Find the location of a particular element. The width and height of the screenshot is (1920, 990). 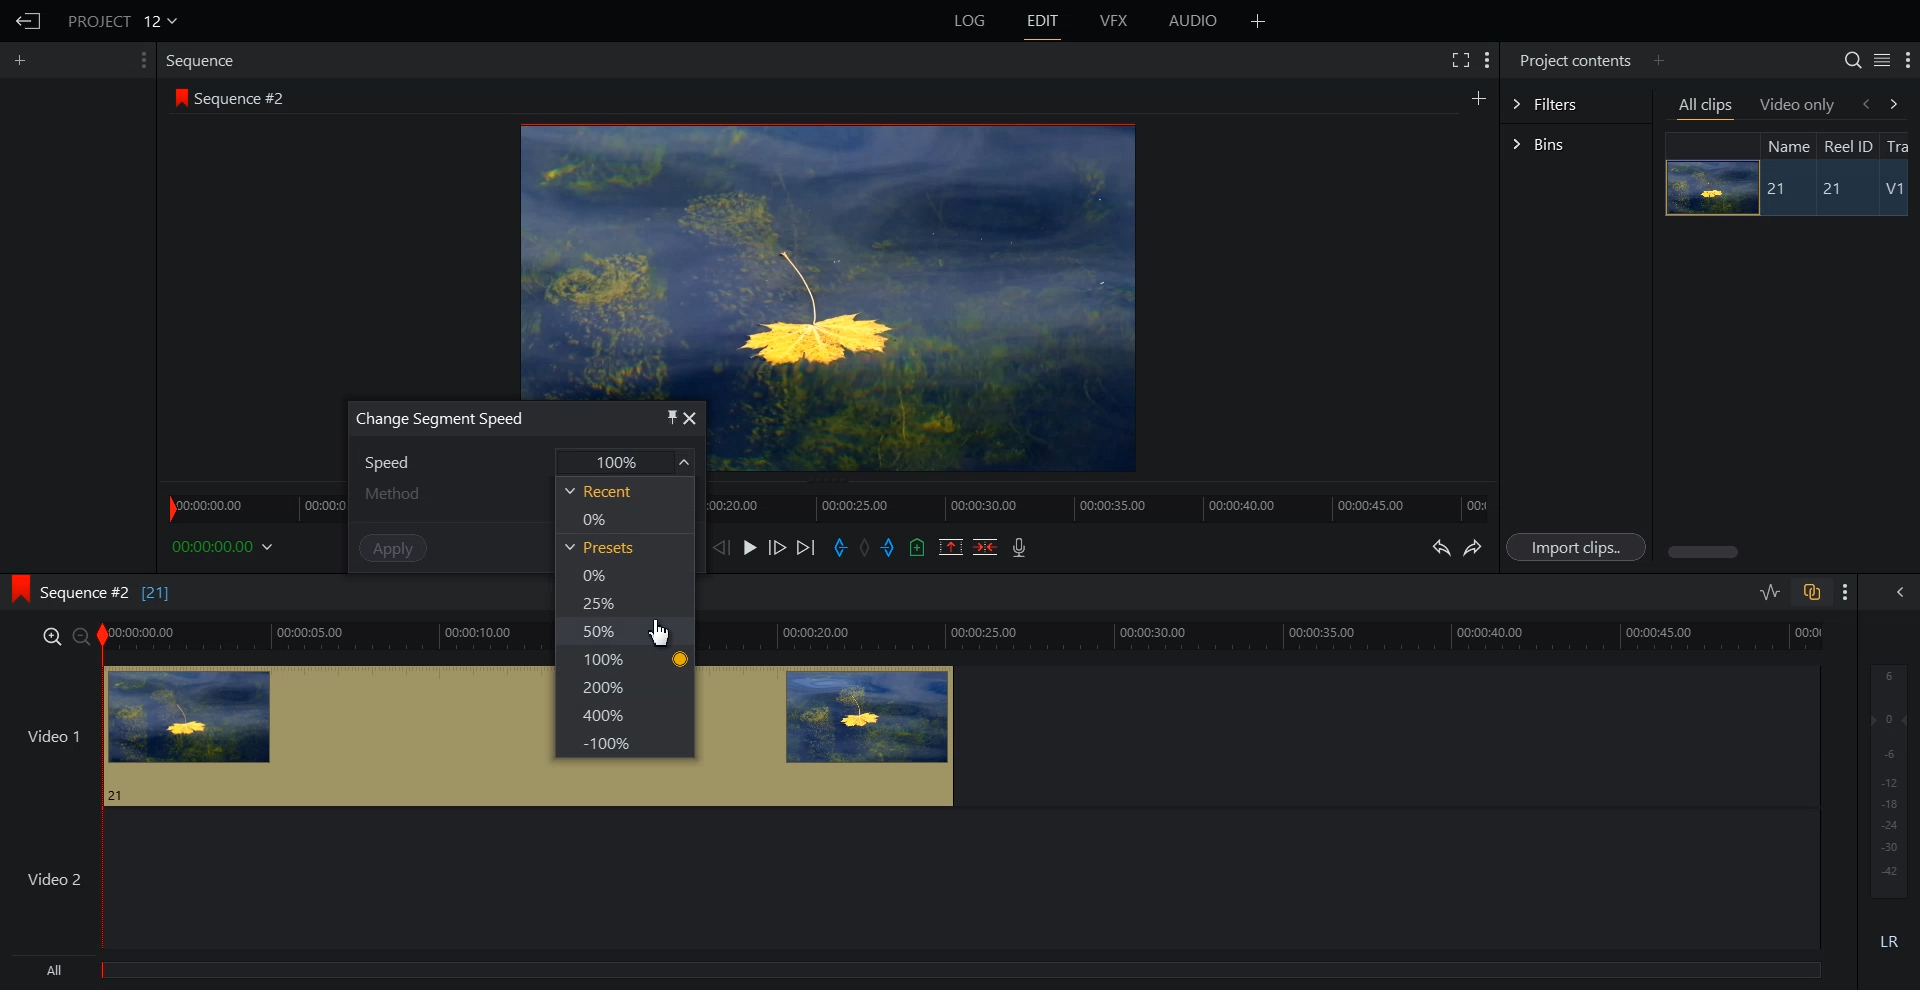

logo is located at coordinates (177, 97).